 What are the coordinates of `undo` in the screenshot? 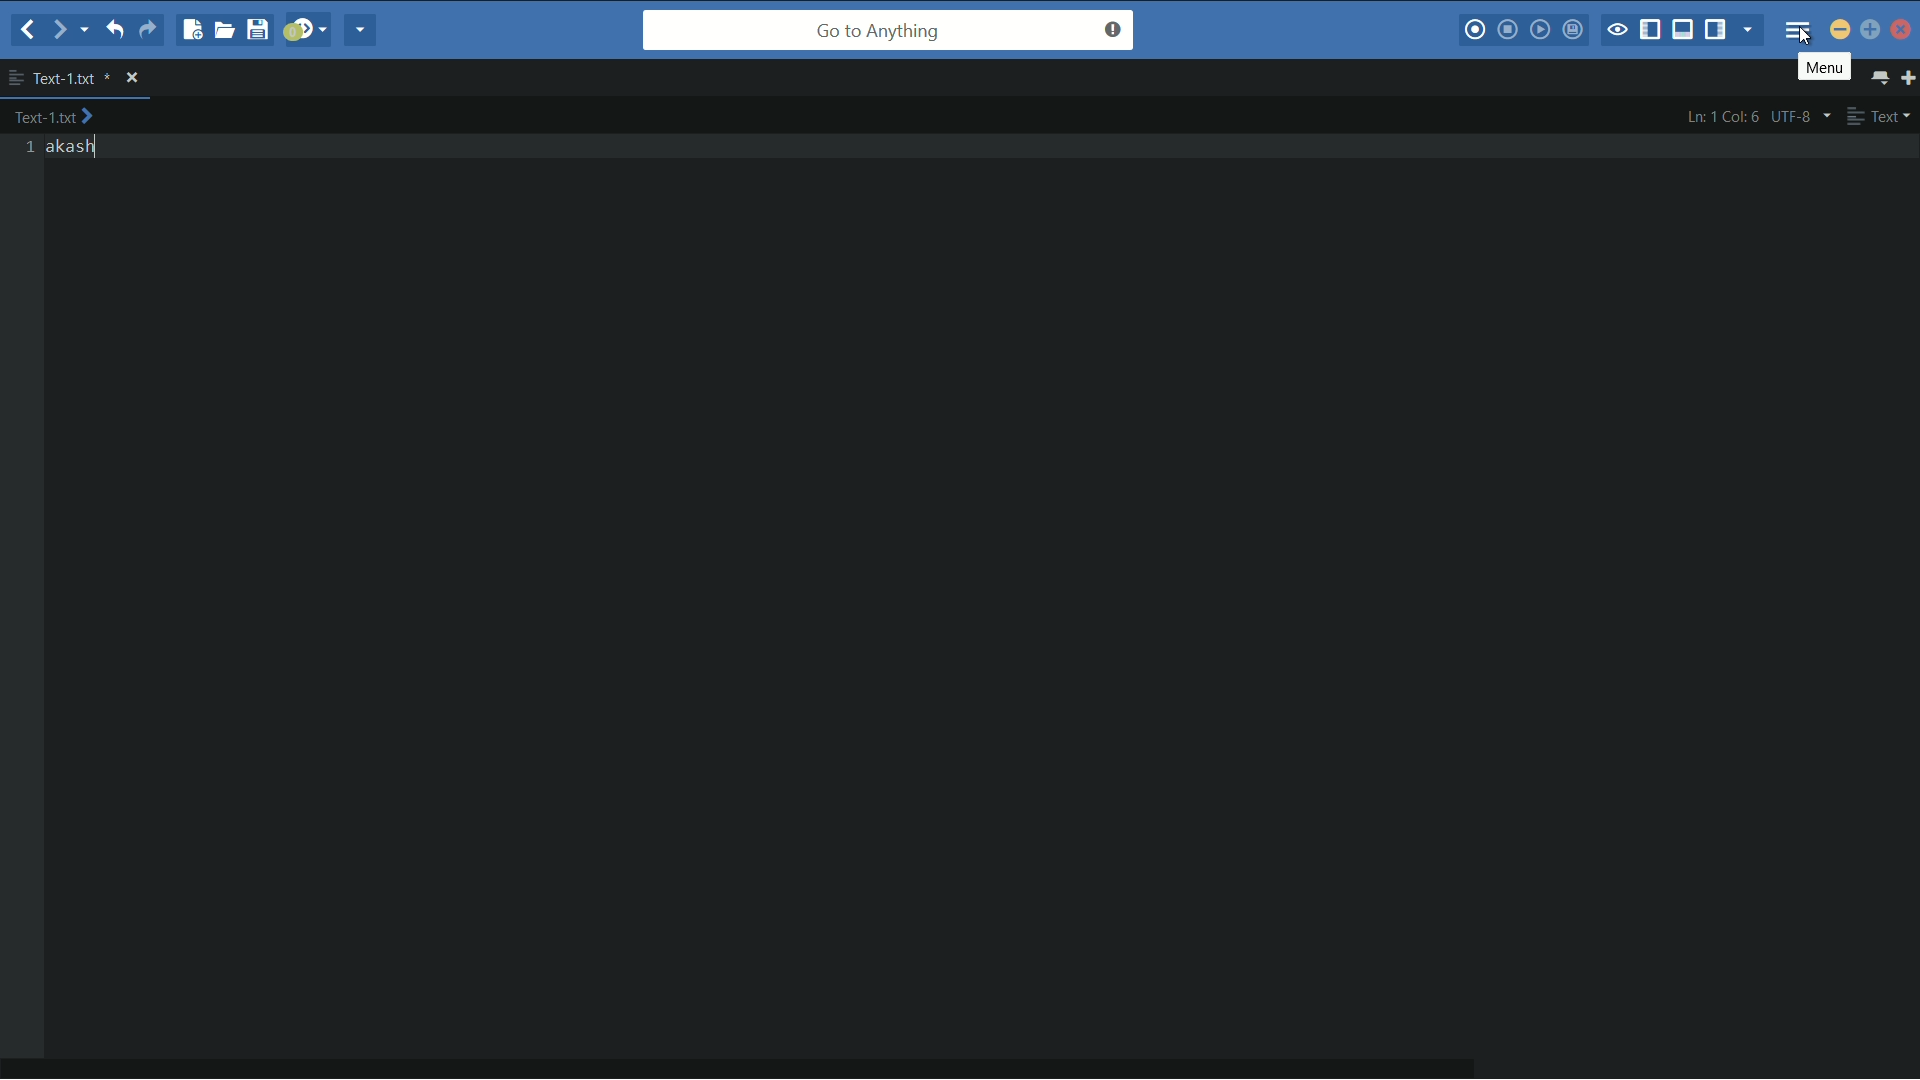 It's located at (112, 30).